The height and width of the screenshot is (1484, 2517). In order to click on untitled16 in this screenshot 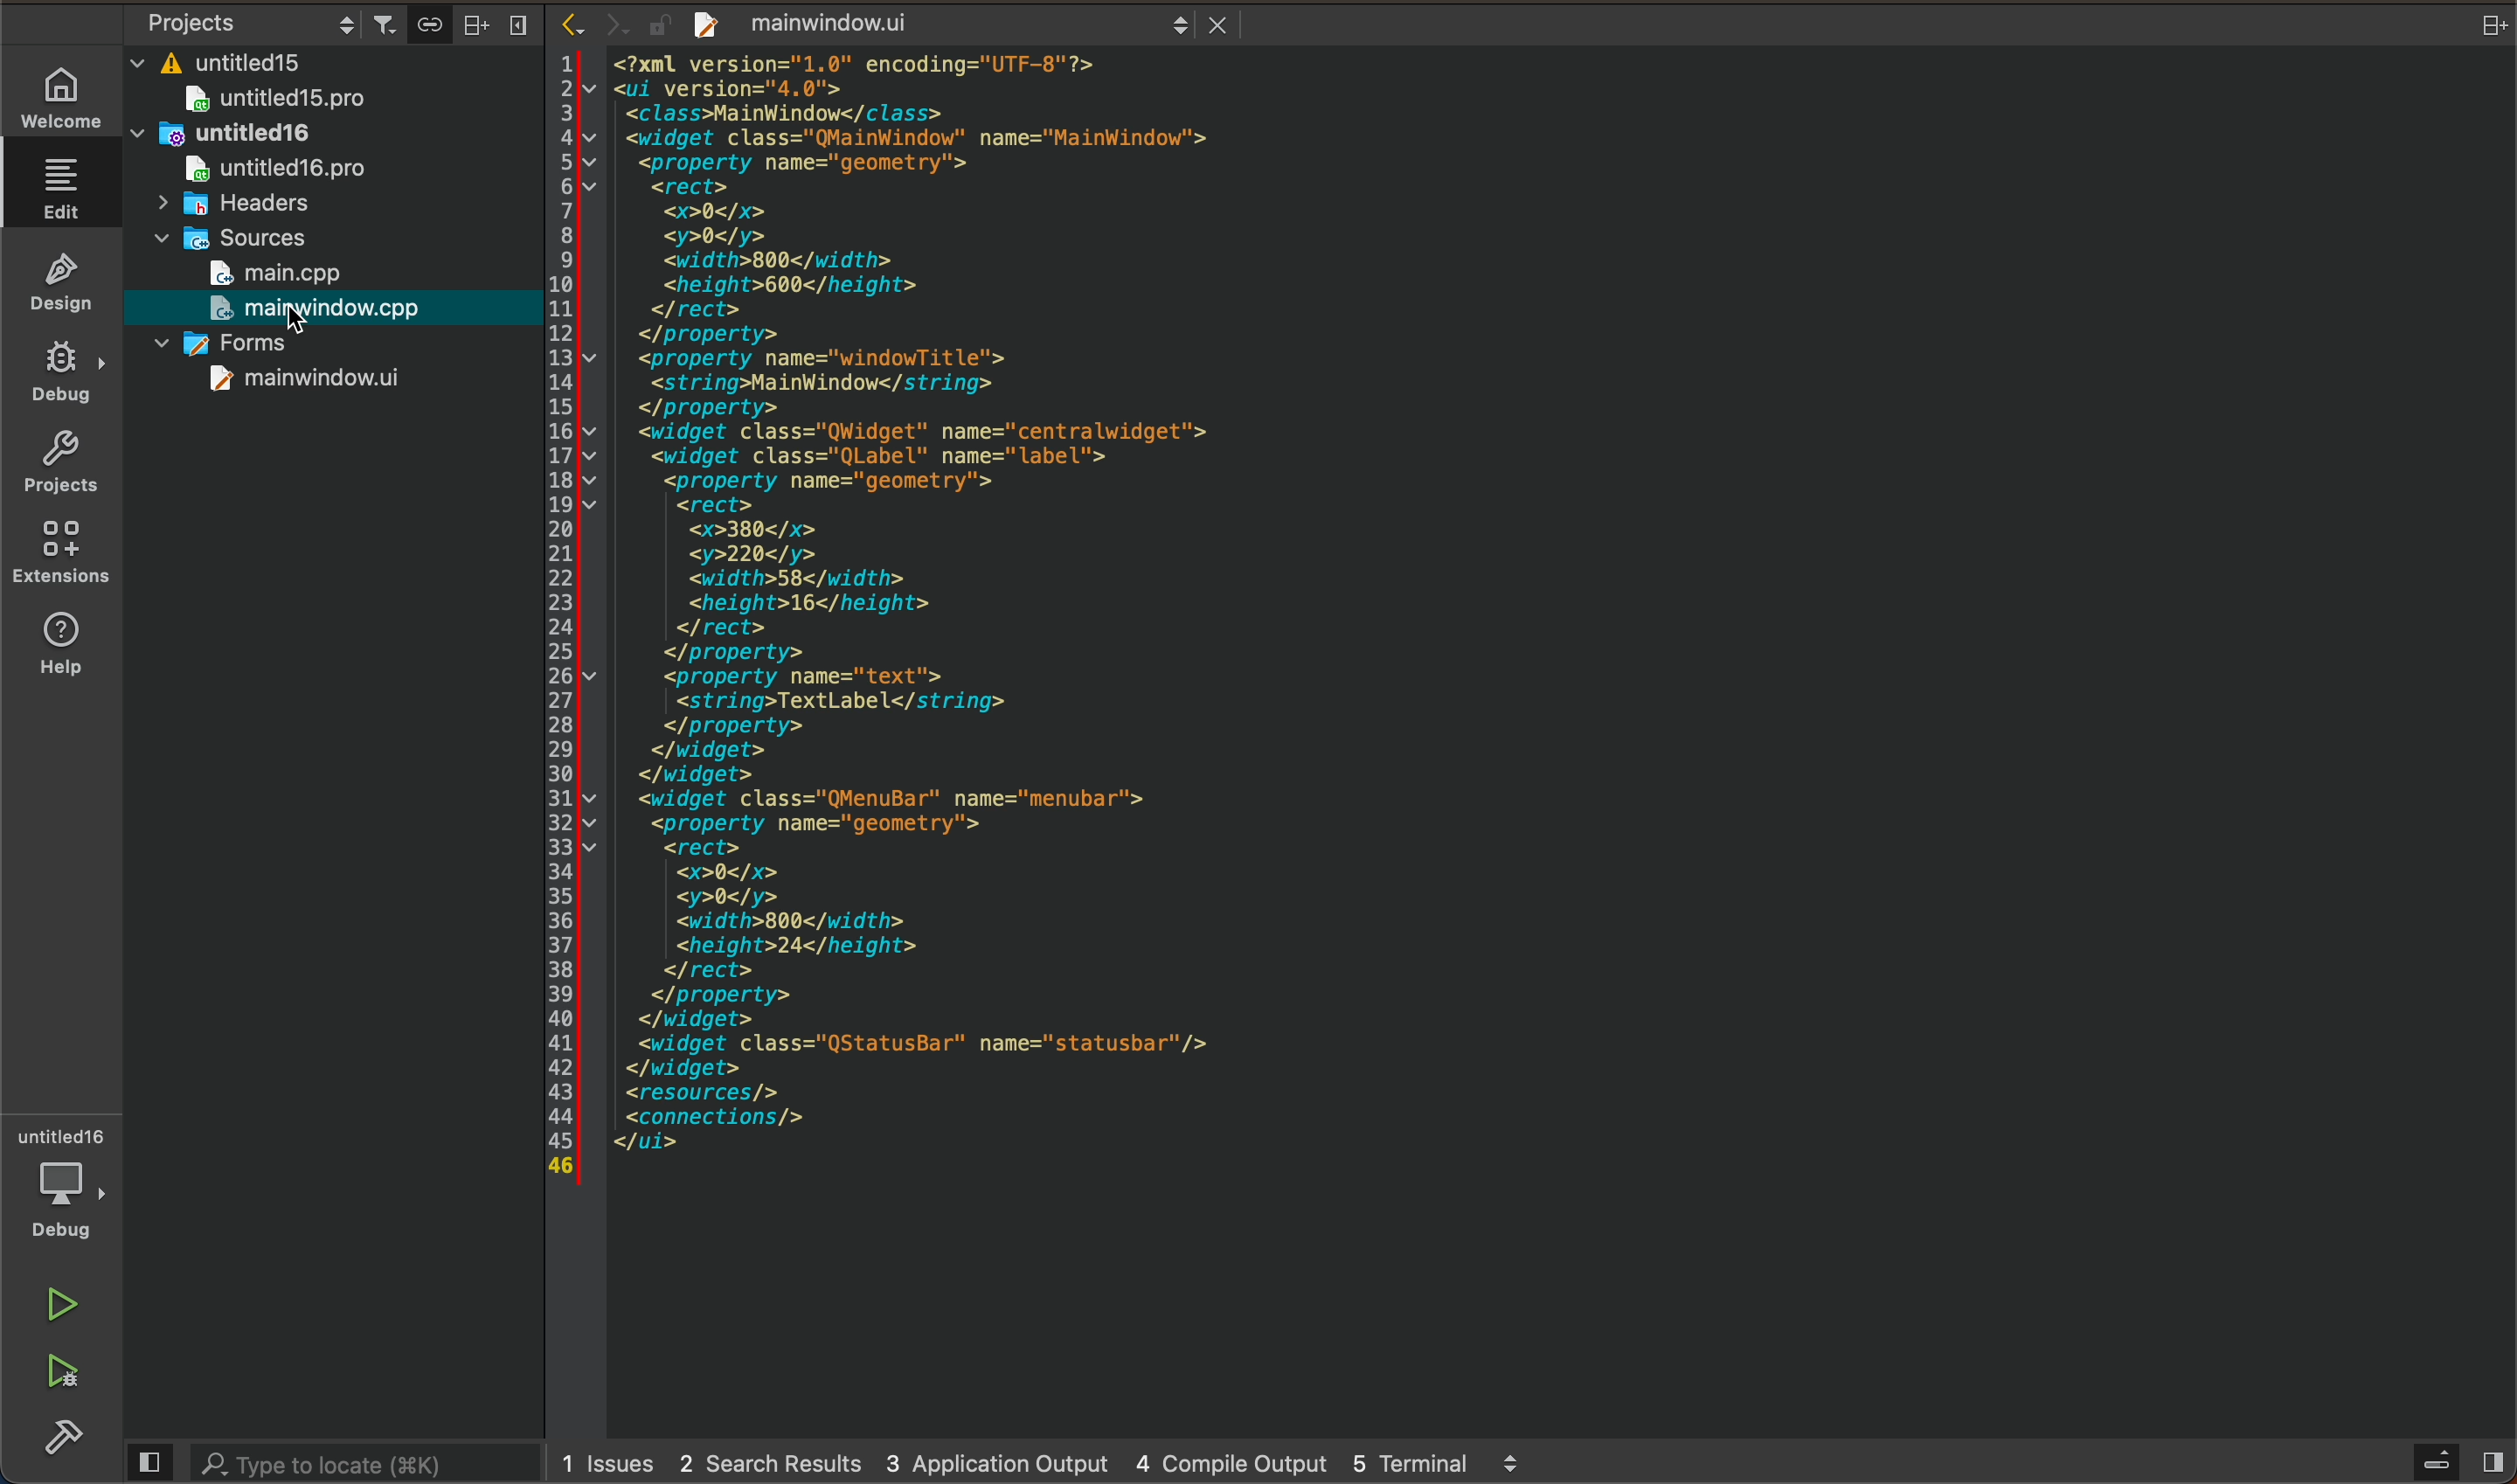, I will do `click(266, 136)`.